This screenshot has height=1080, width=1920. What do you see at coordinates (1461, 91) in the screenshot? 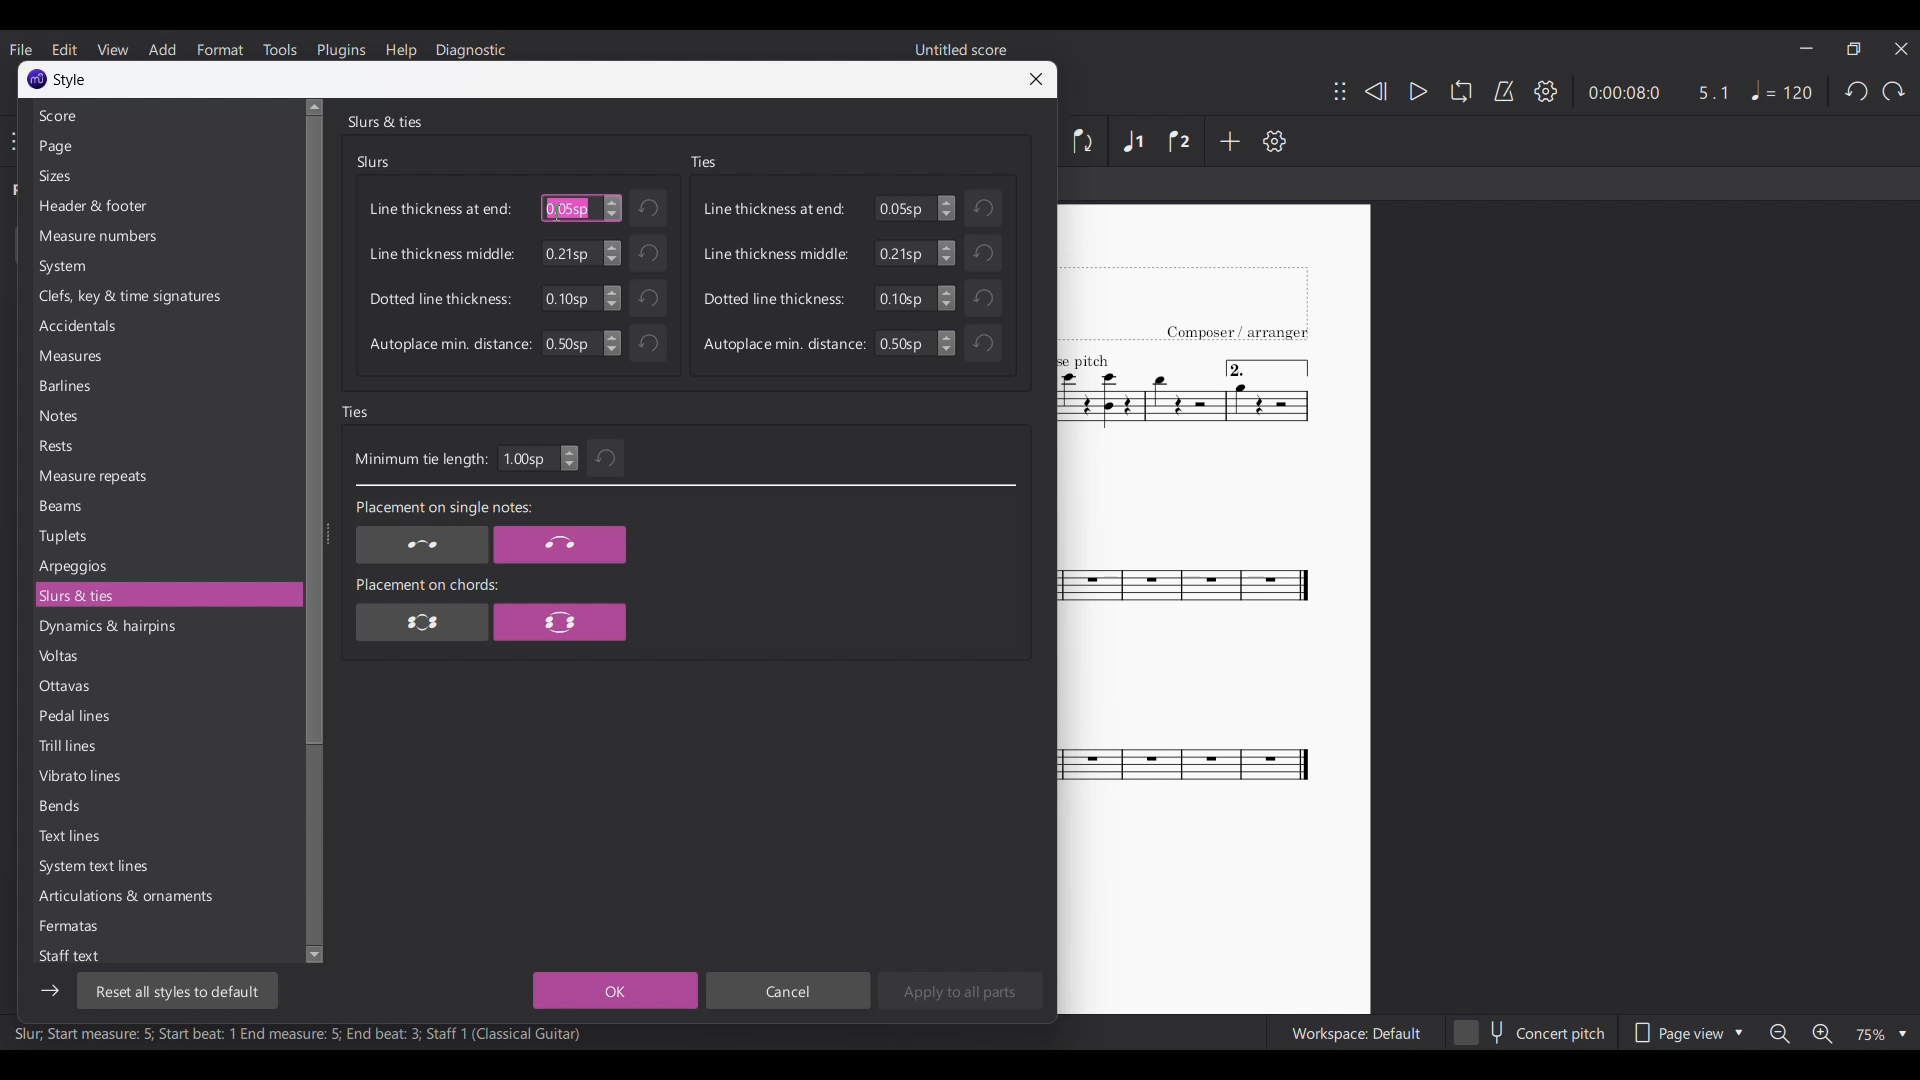
I see `Loop playback` at bounding box center [1461, 91].